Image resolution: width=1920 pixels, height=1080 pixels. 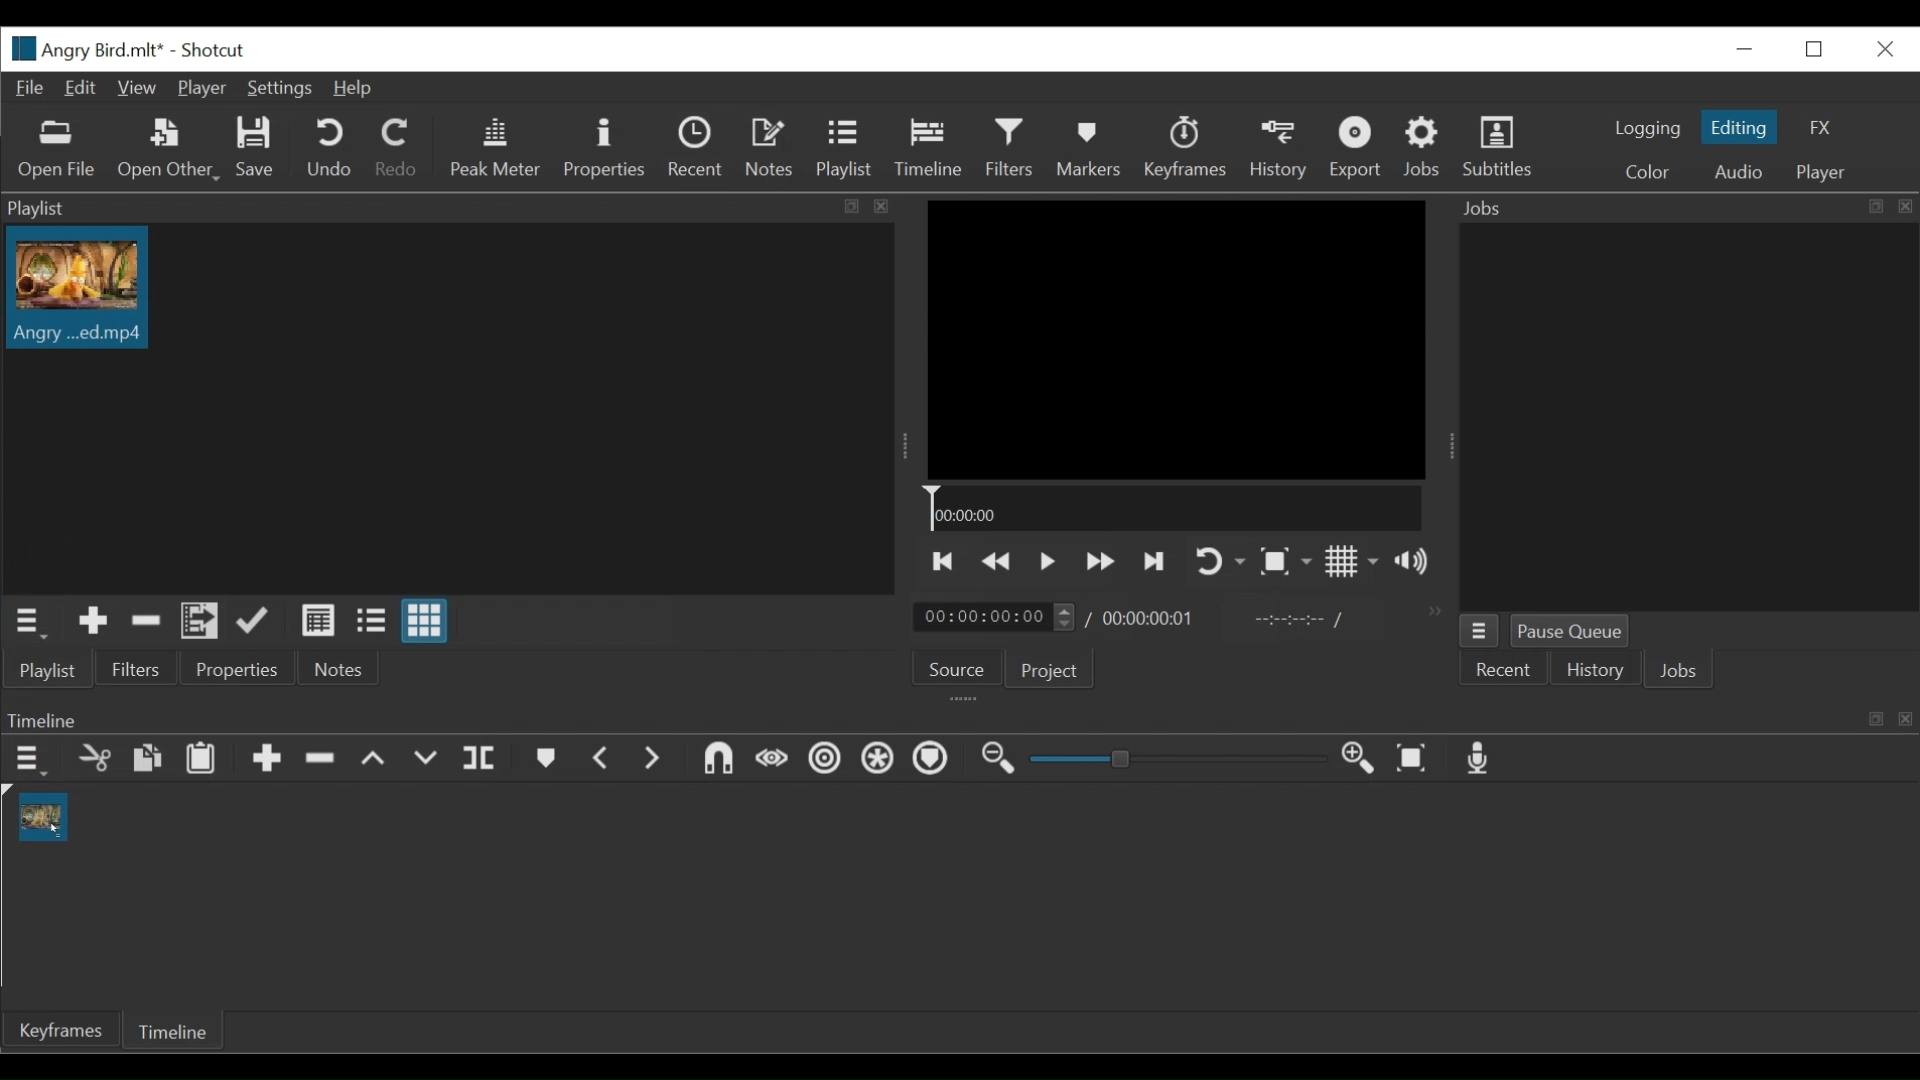 I want to click on lift, so click(x=376, y=758).